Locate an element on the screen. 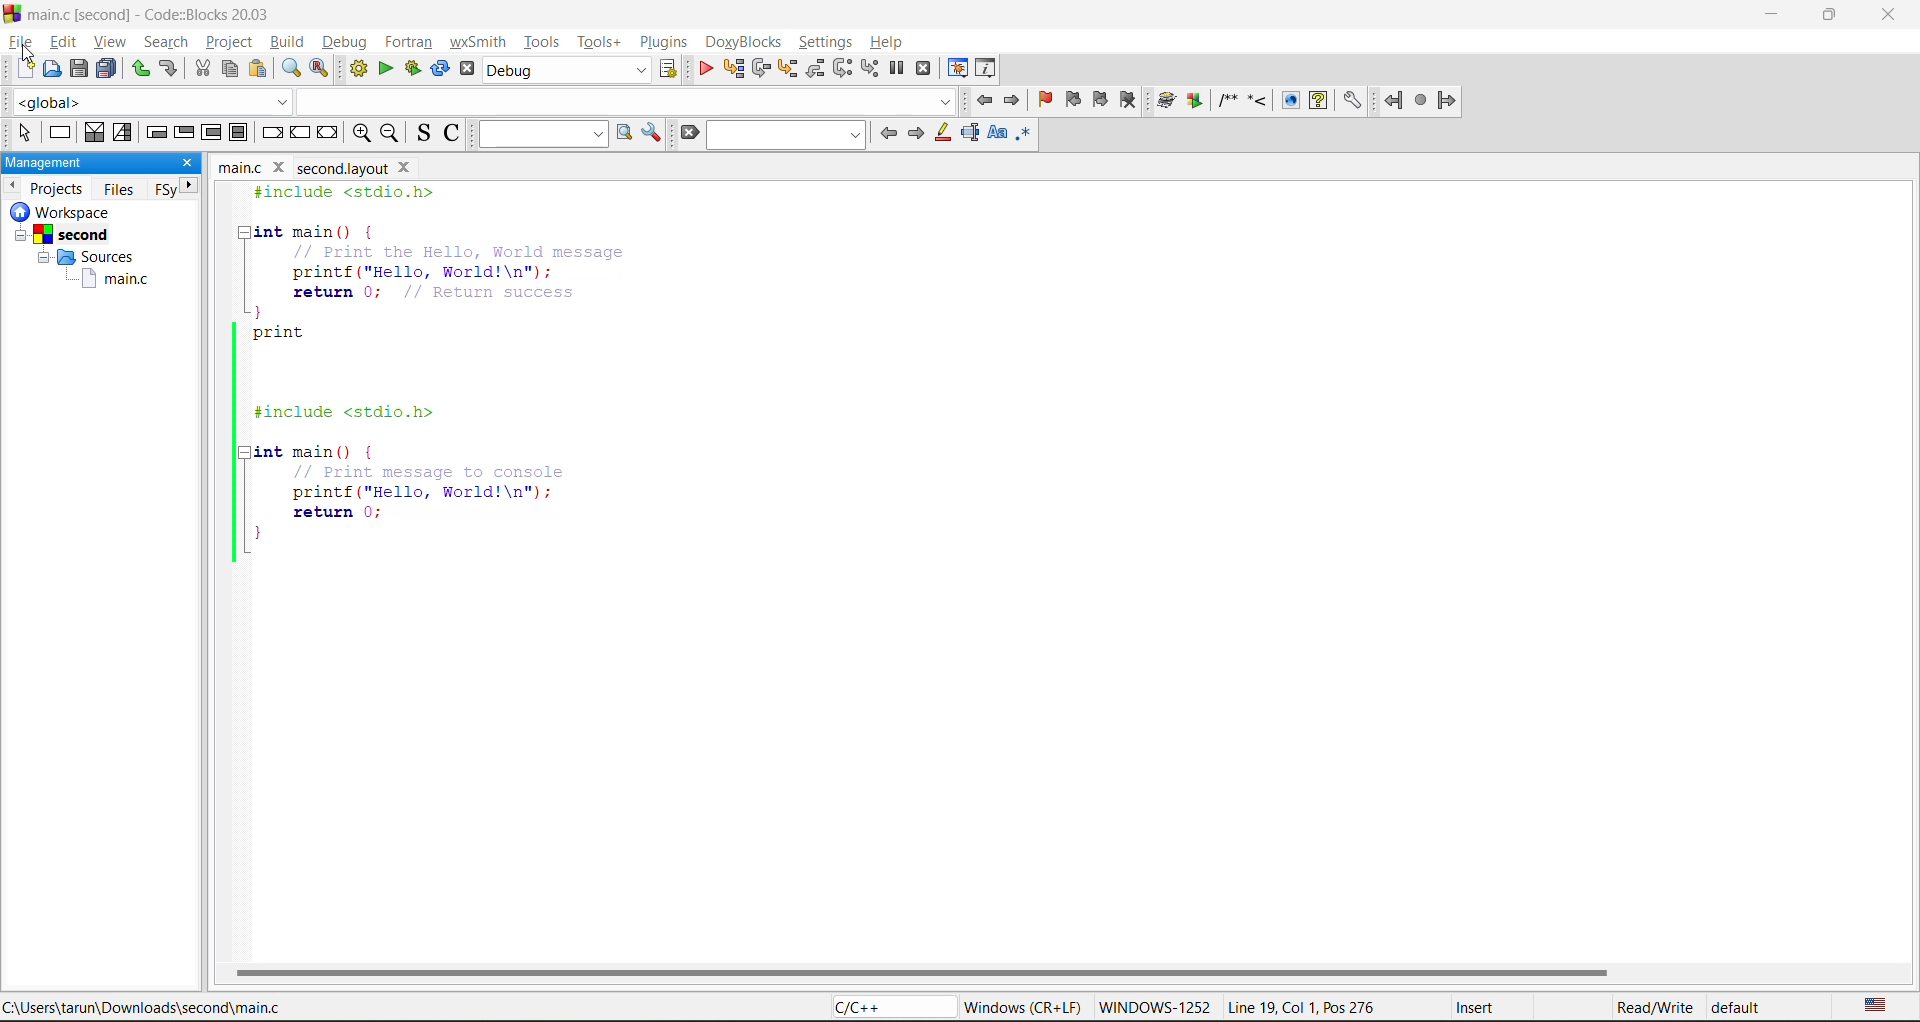 The width and height of the screenshot is (1920, 1022). next line  is located at coordinates (763, 71).